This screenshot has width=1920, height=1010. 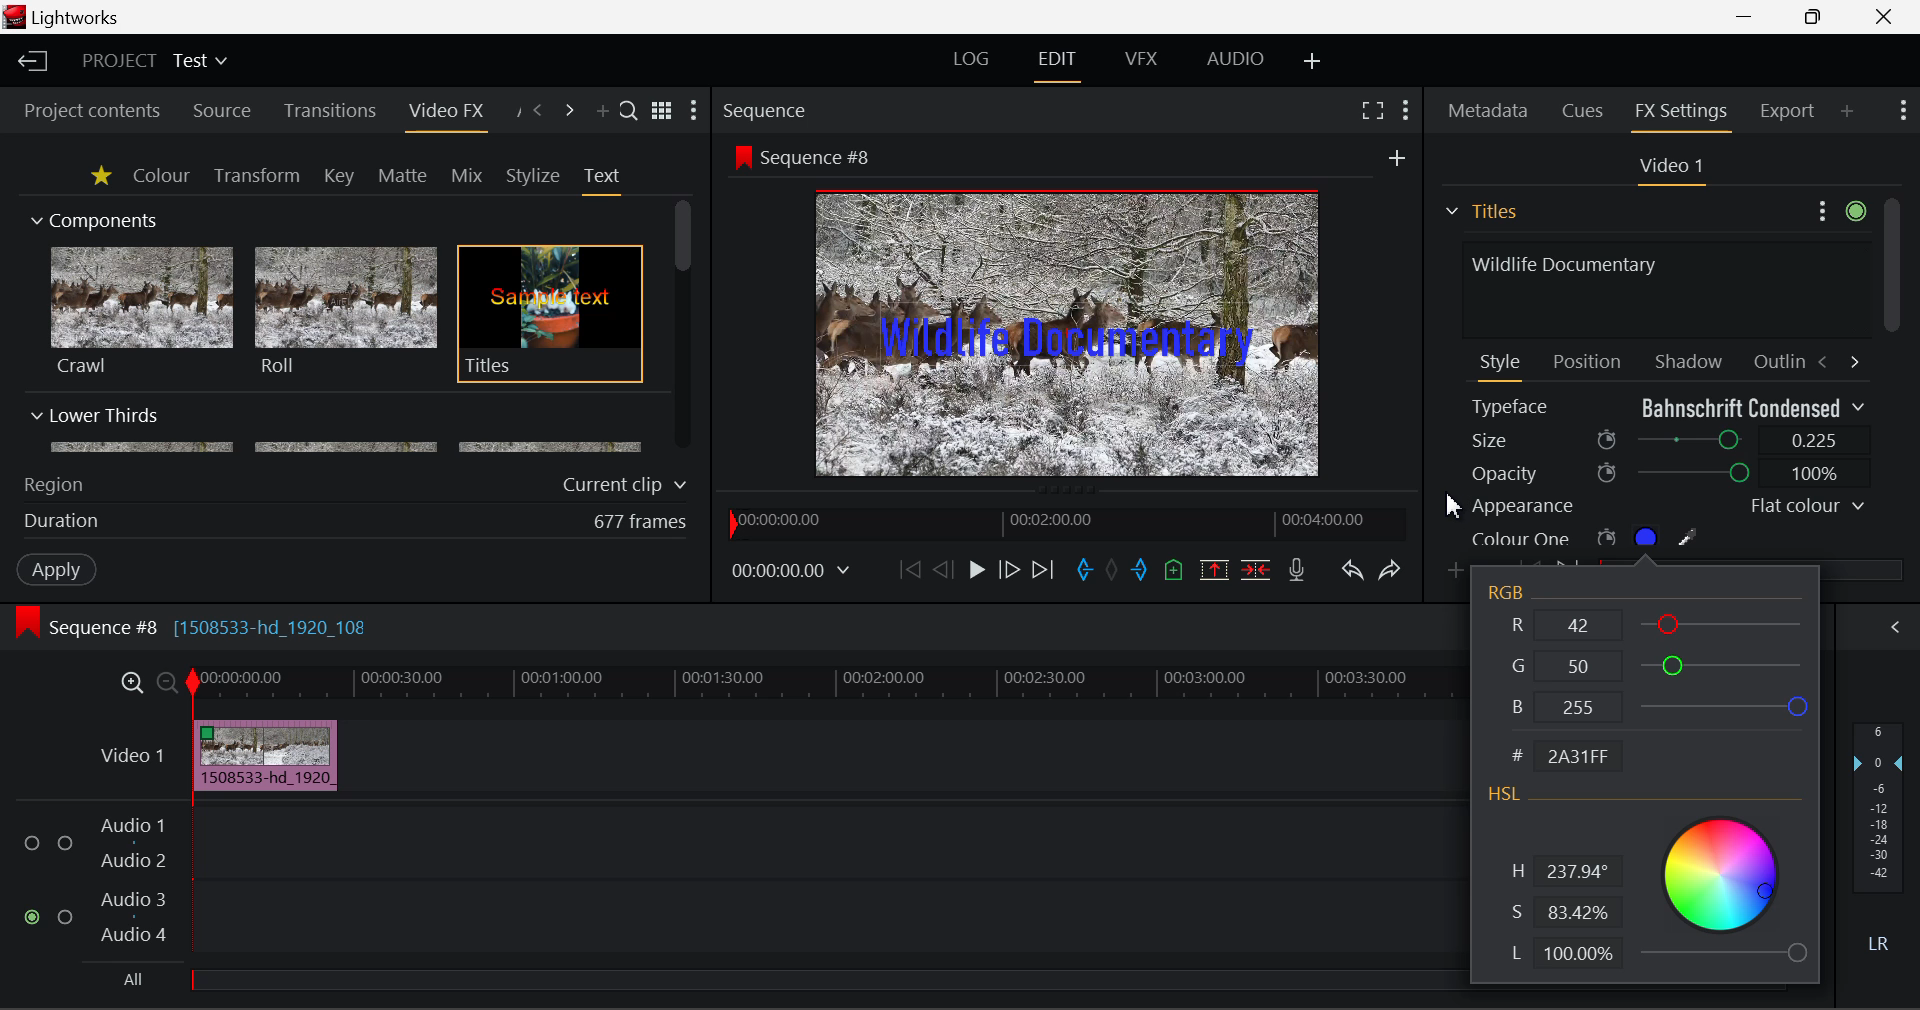 What do you see at coordinates (1618, 537) in the screenshot?
I see `Colour One` at bounding box center [1618, 537].